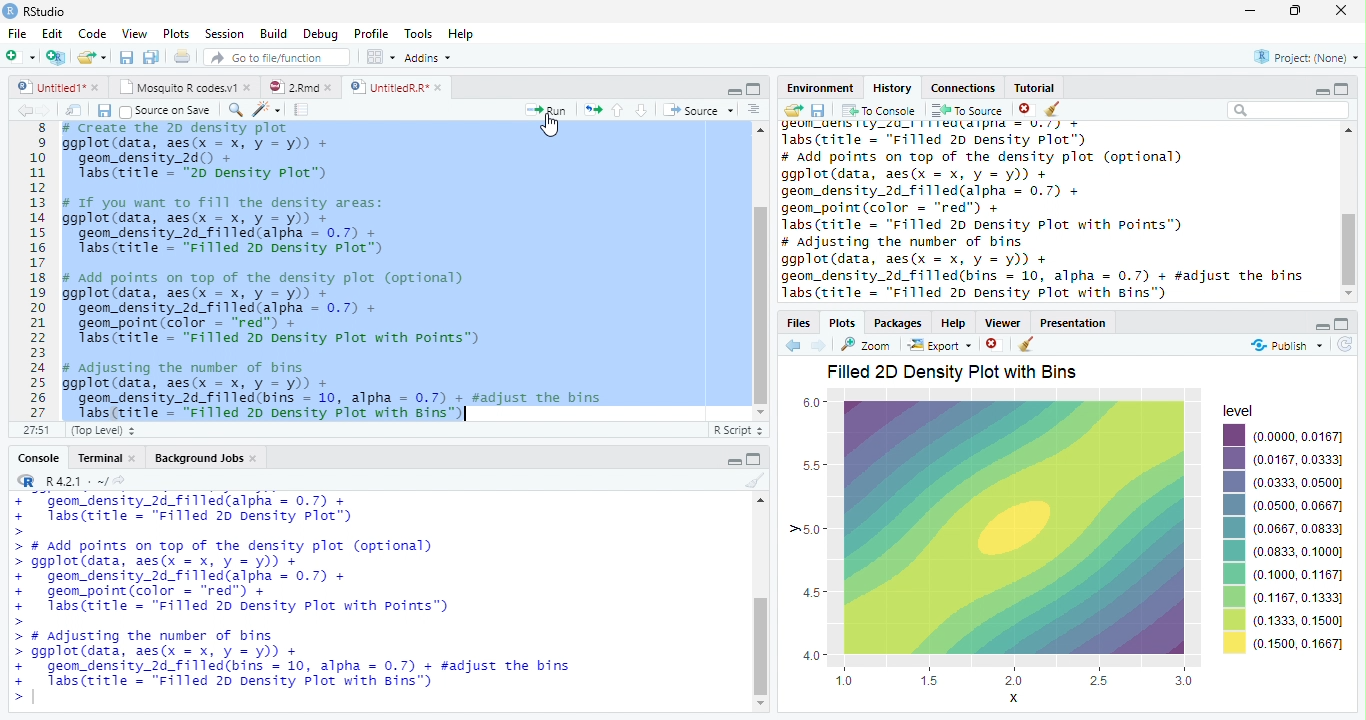  Describe the element at coordinates (821, 346) in the screenshot. I see `next` at that location.